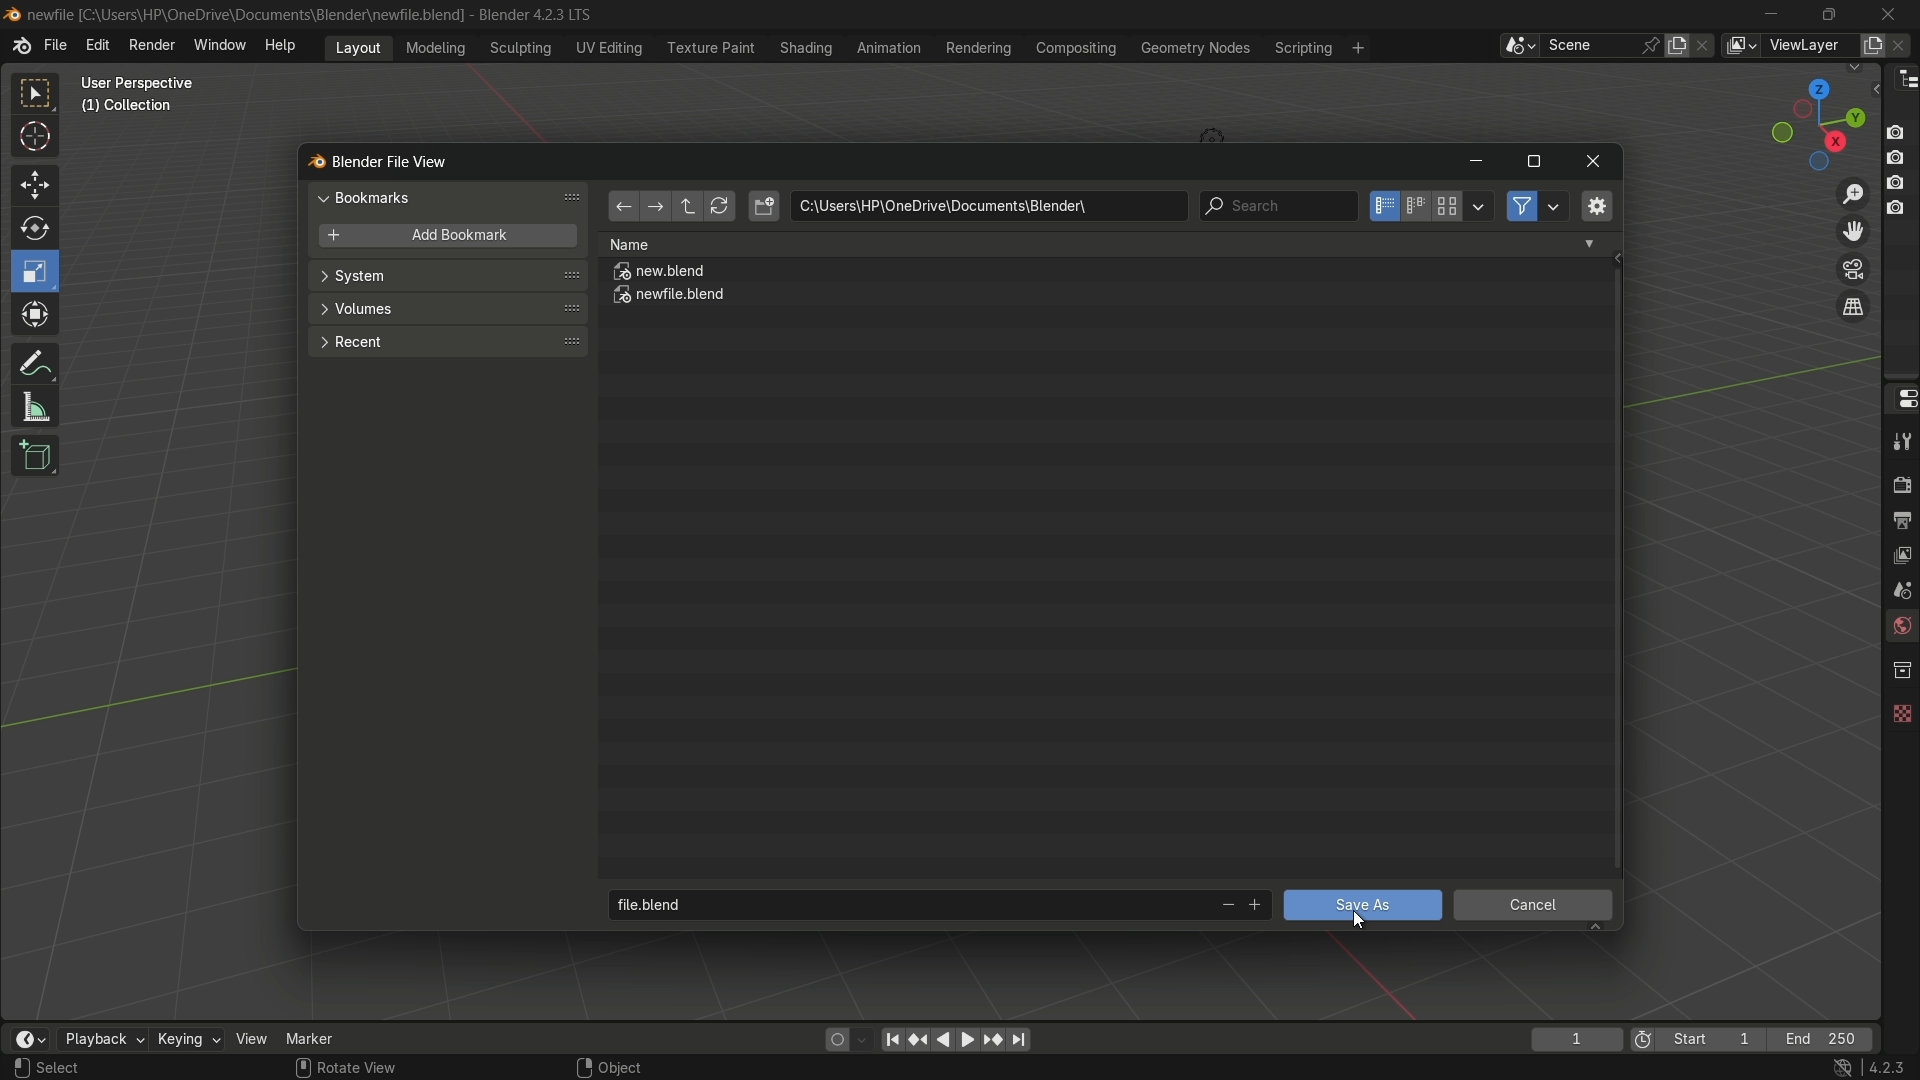 The image size is (1920, 1080). What do you see at coordinates (37, 317) in the screenshot?
I see `transform` at bounding box center [37, 317].